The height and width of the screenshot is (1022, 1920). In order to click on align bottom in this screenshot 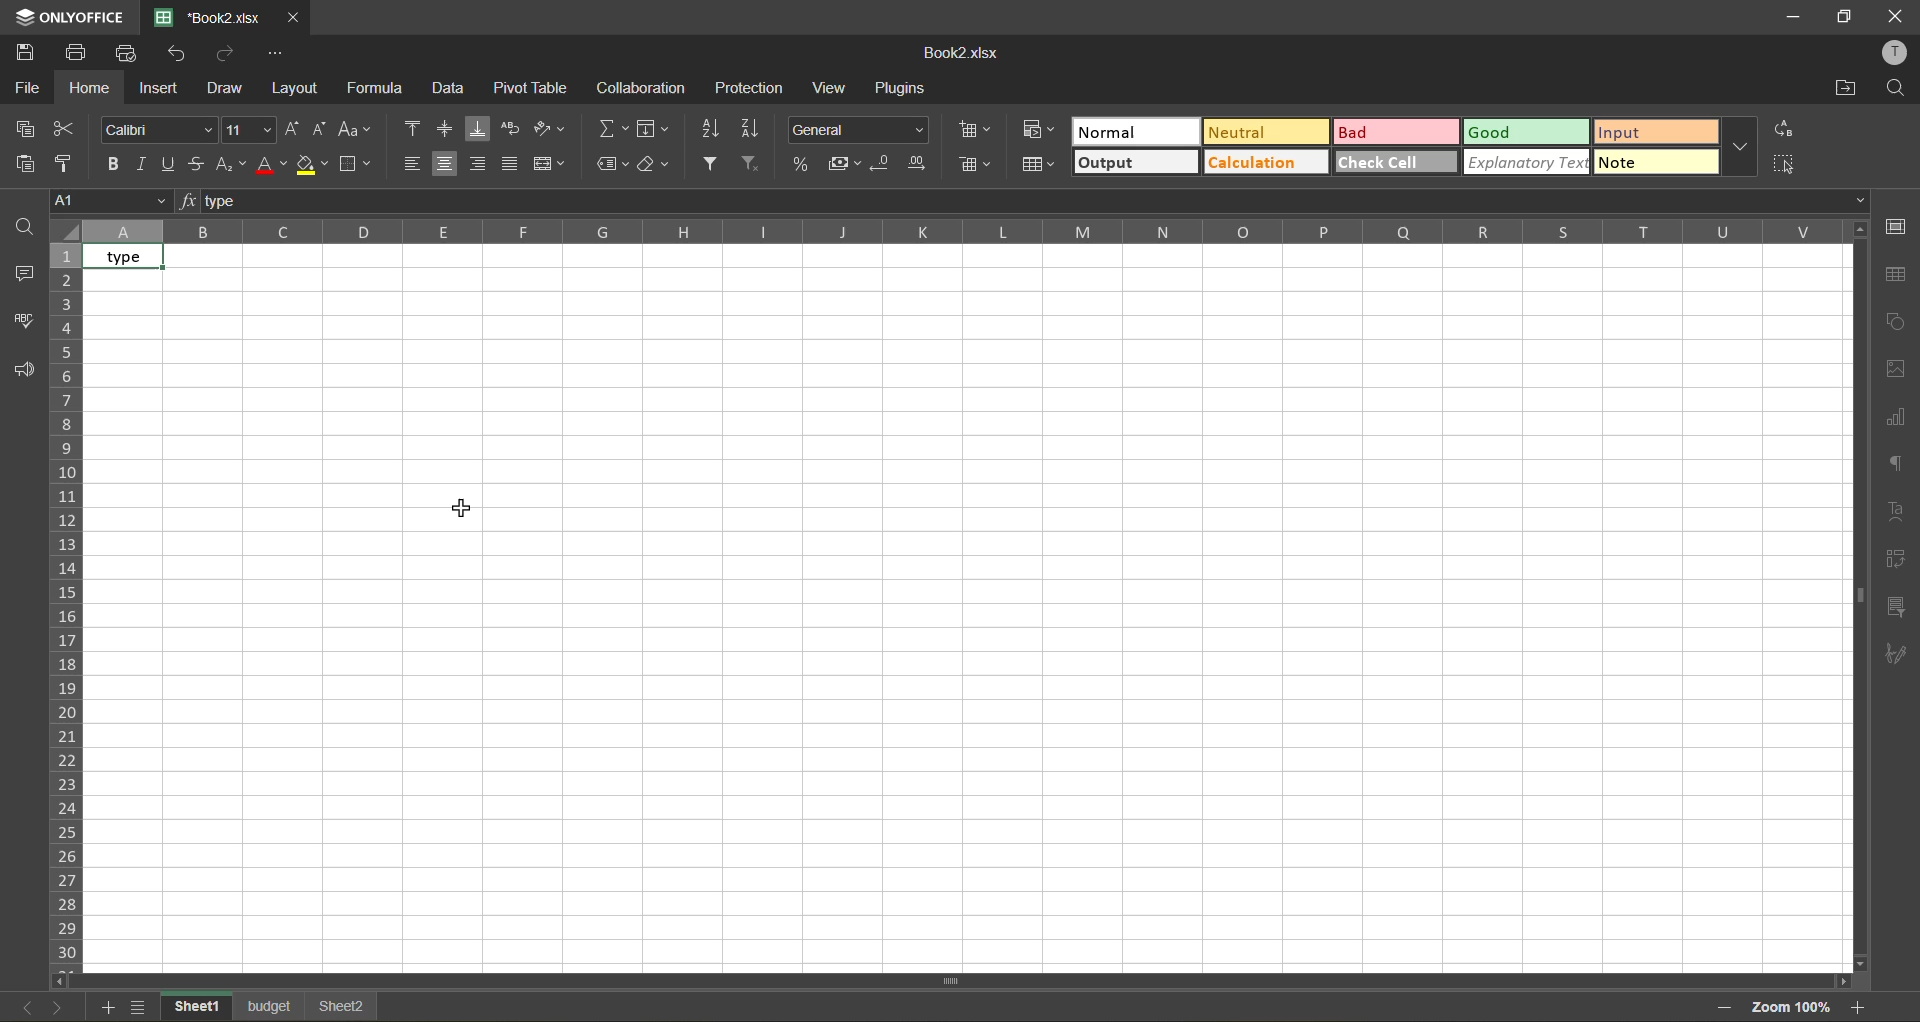, I will do `click(482, 125)`.